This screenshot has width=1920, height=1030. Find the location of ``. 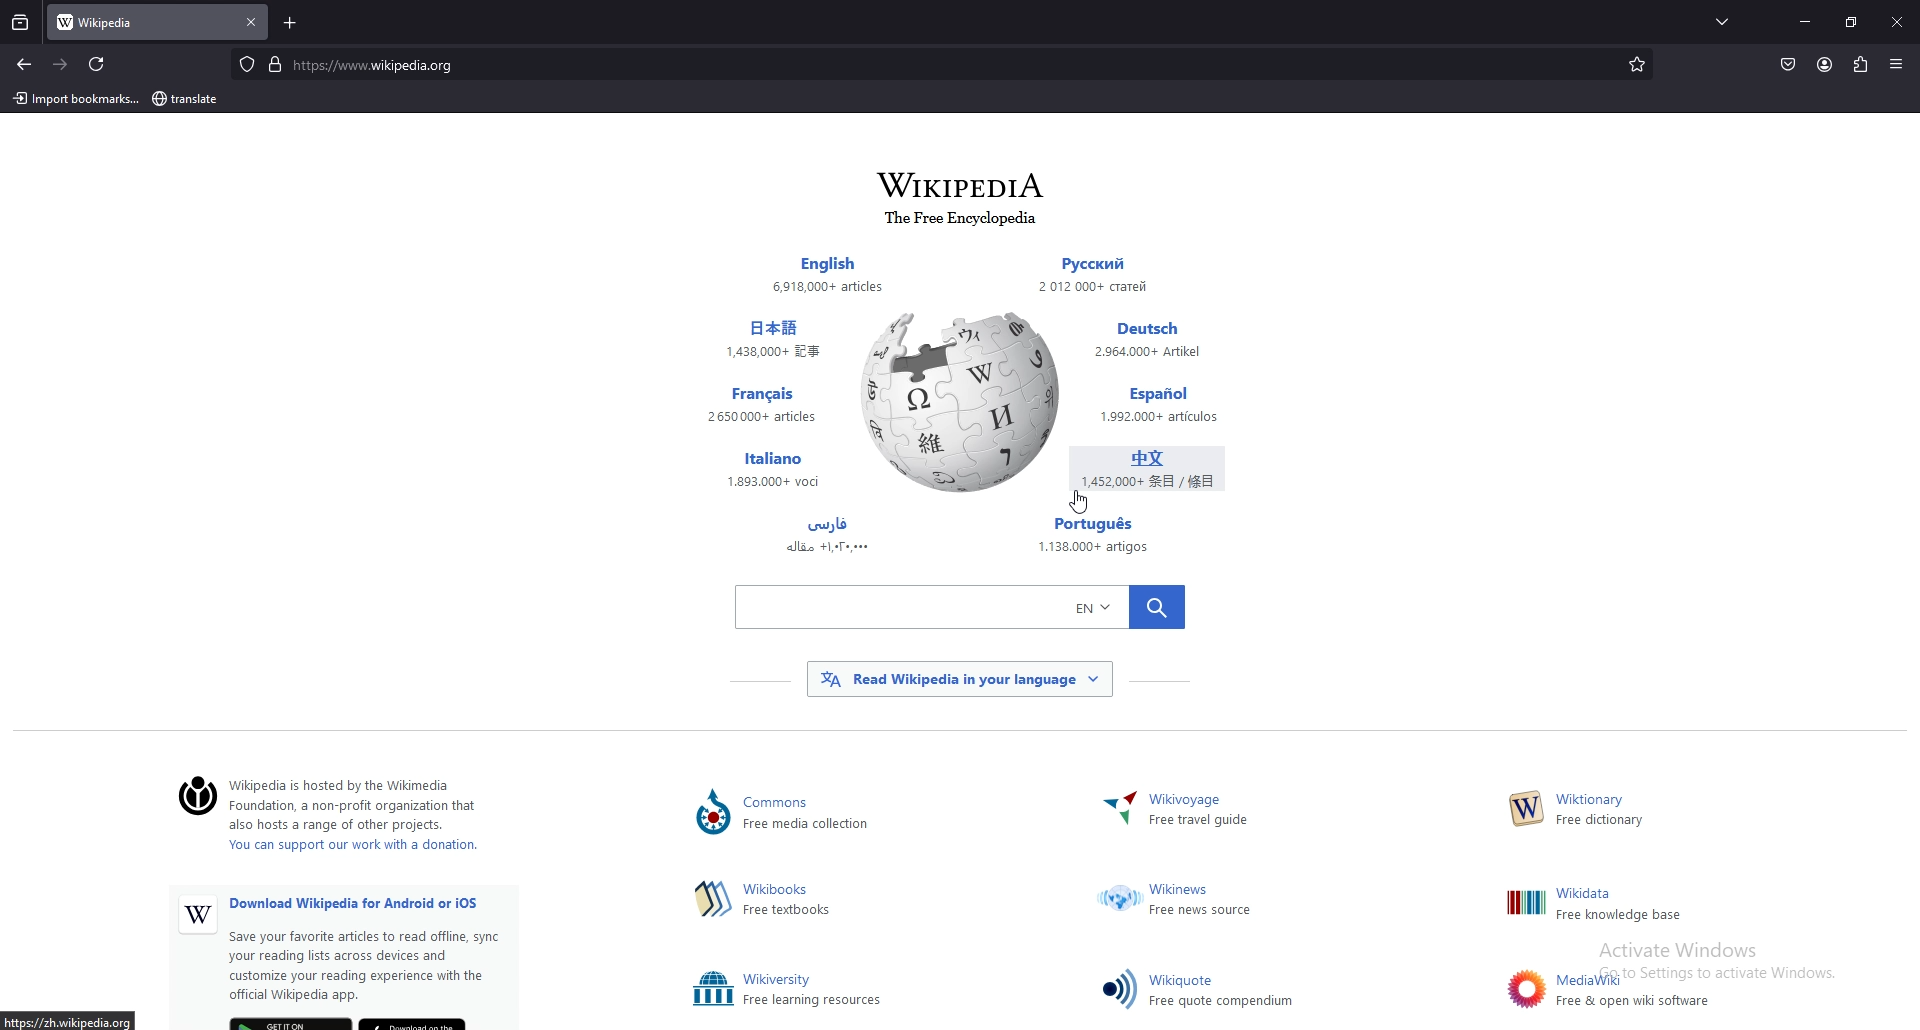

 is located at coordinates (1898, 65).